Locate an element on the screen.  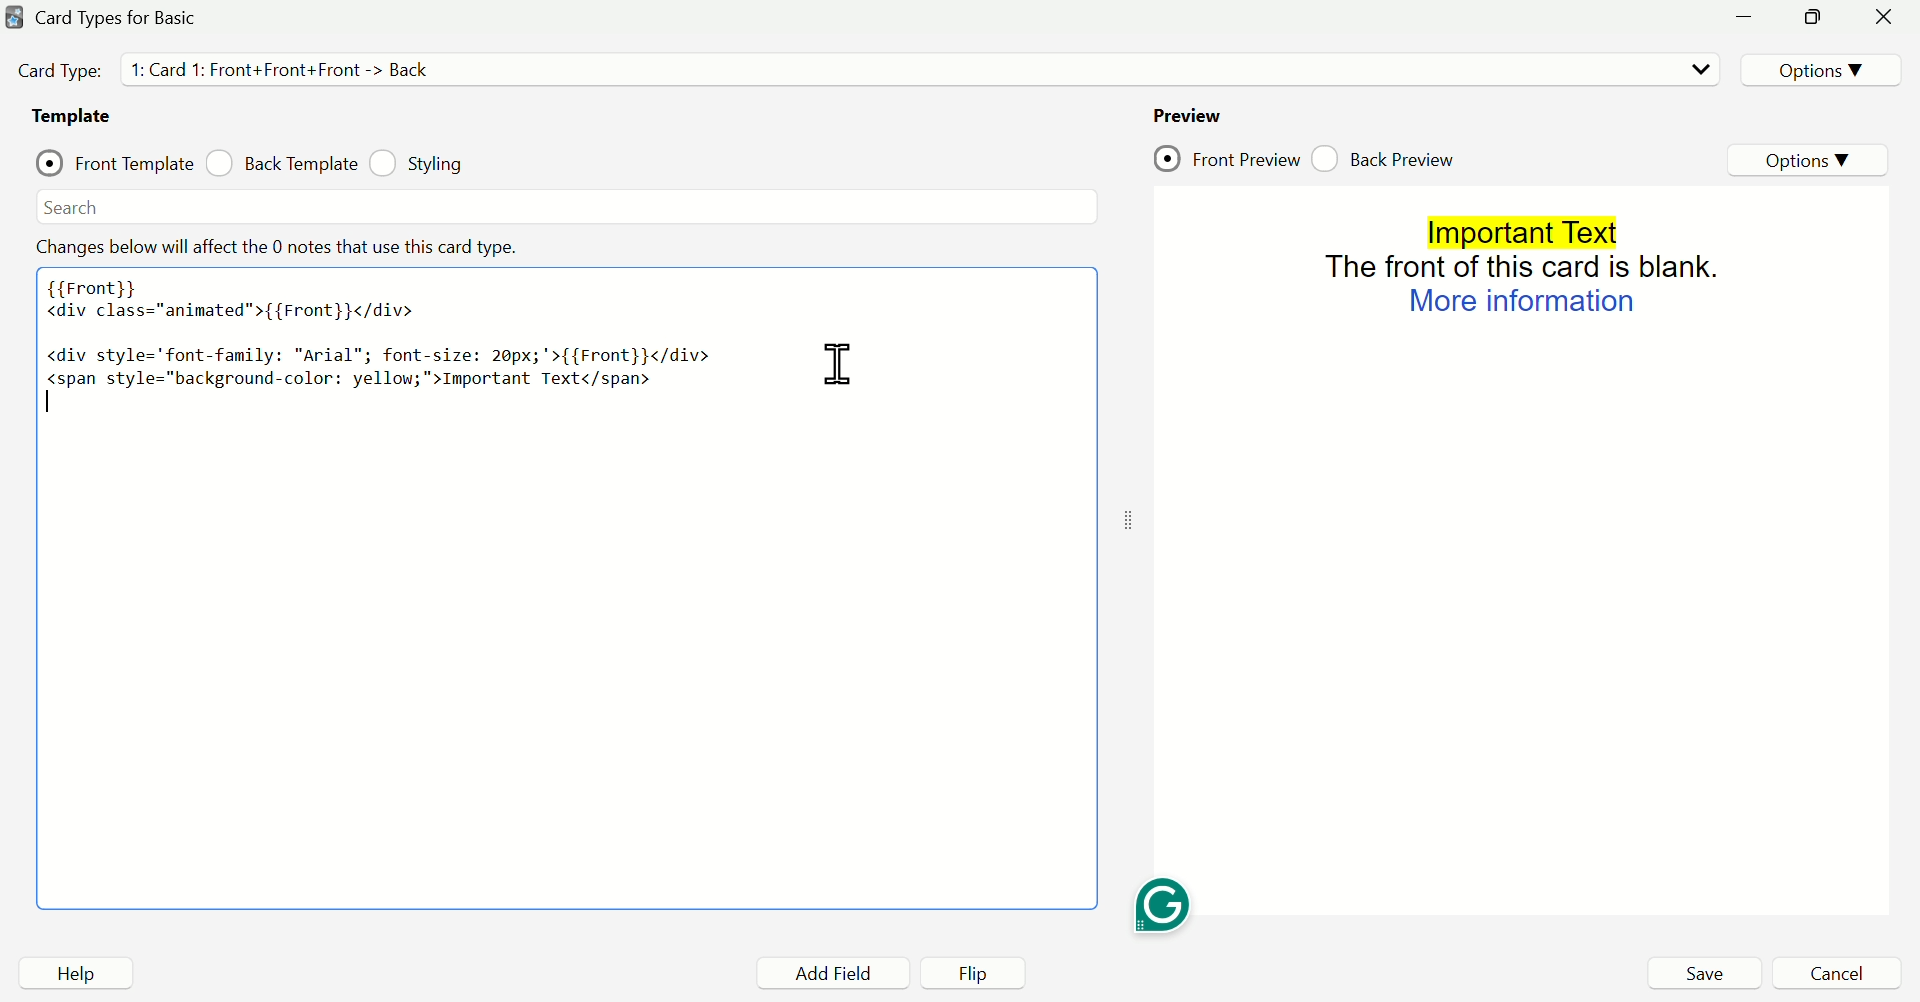
Minimize is located at coordinates (1745, 17).